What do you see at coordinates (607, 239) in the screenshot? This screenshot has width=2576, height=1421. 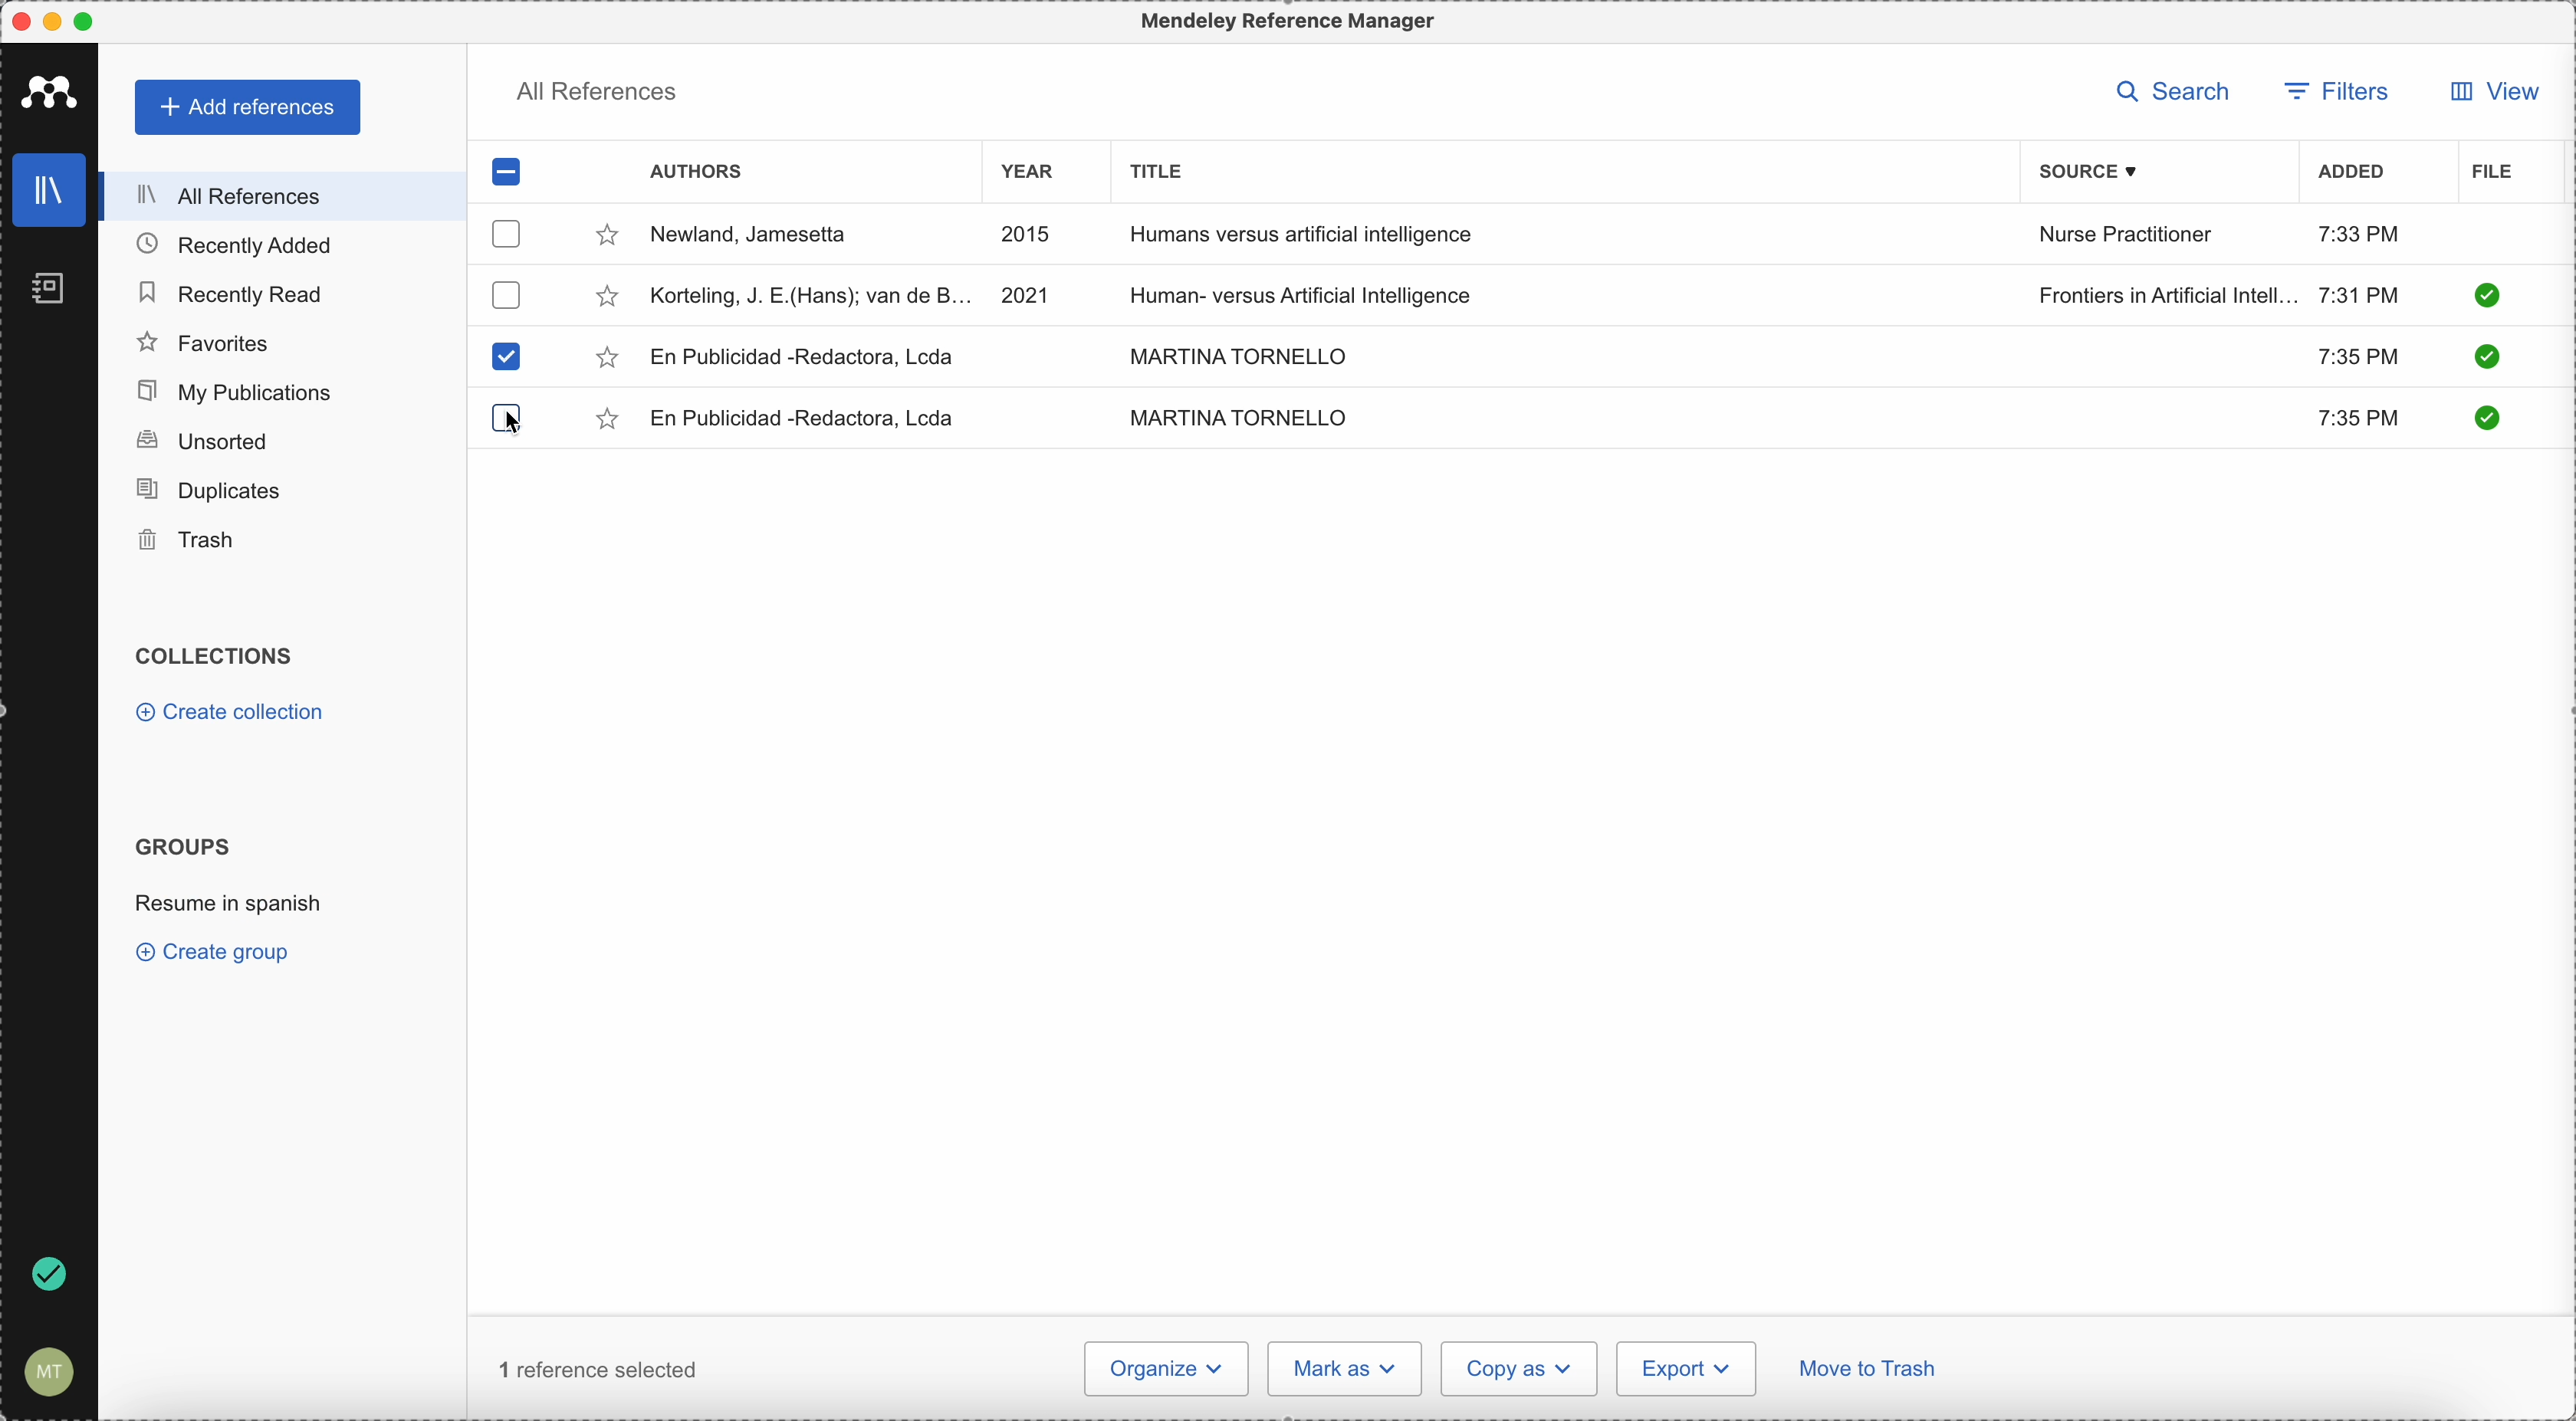 I see `favorite` at bounding box center [607, 239].